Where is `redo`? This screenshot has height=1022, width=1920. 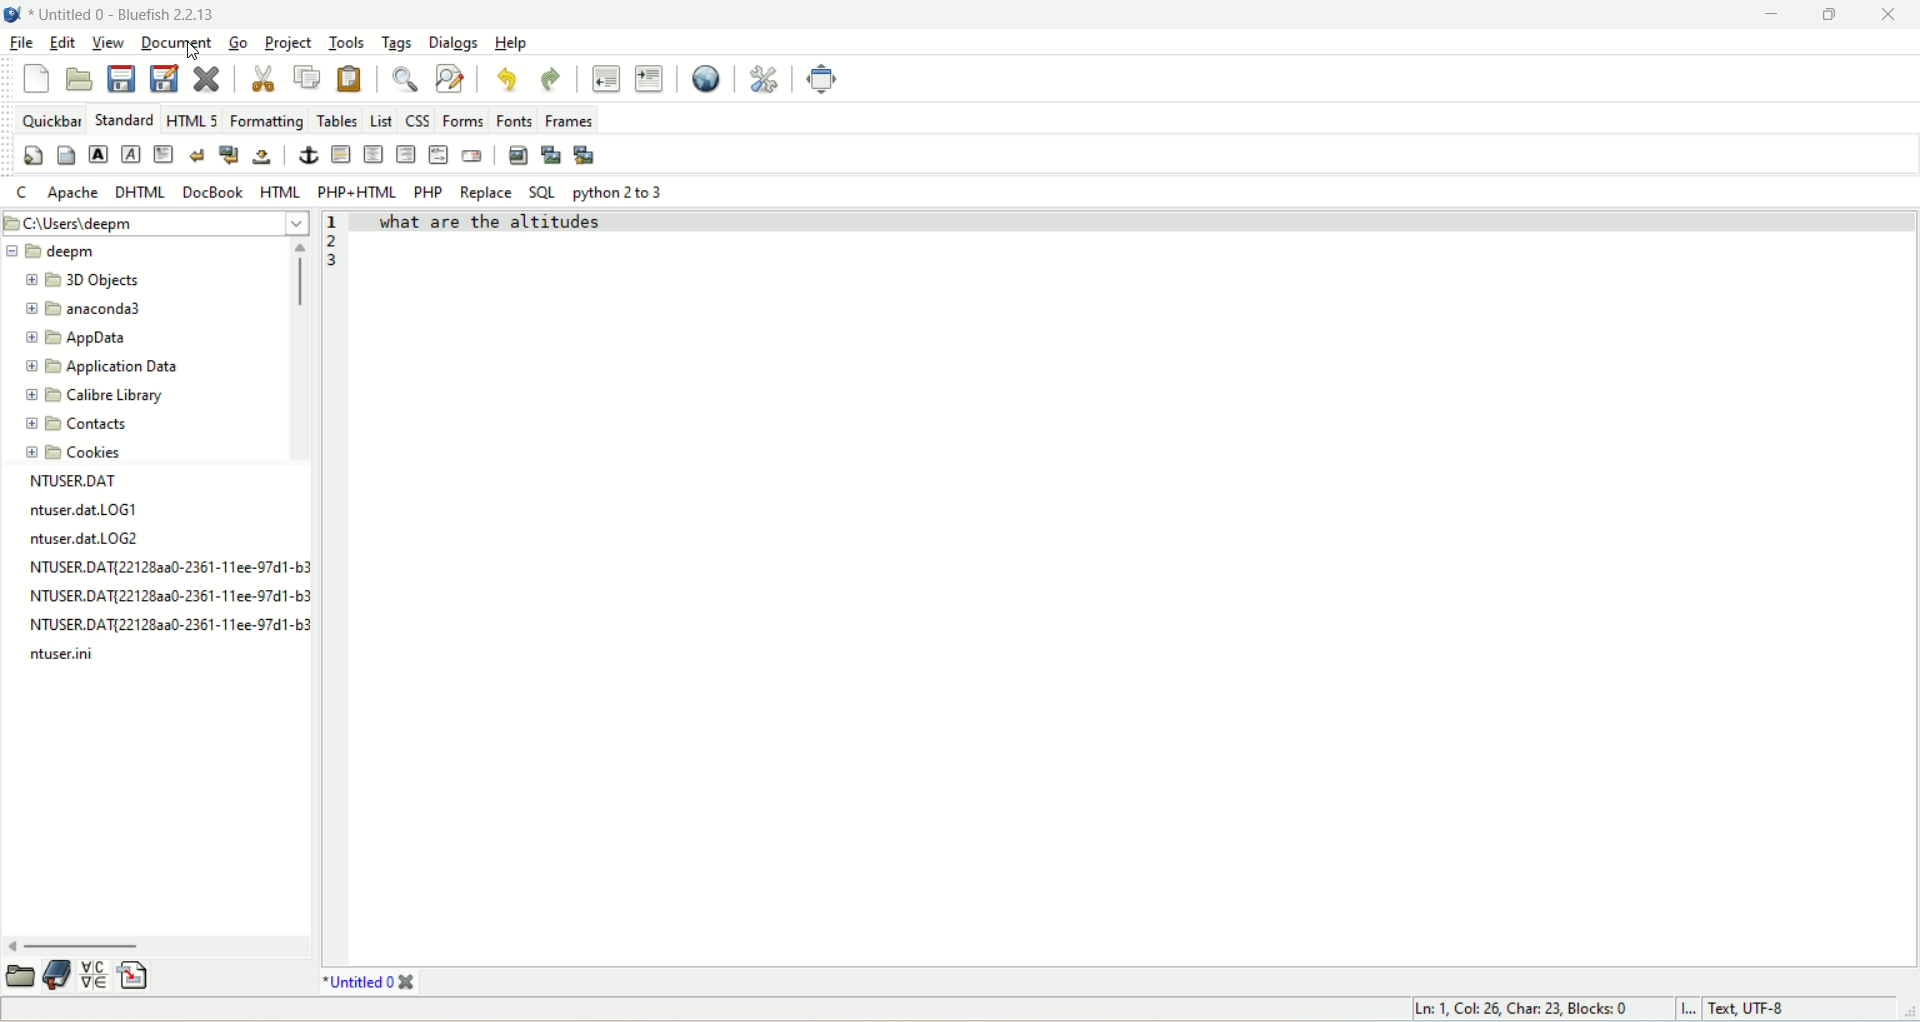 redo is located at coordinates (553, 80).